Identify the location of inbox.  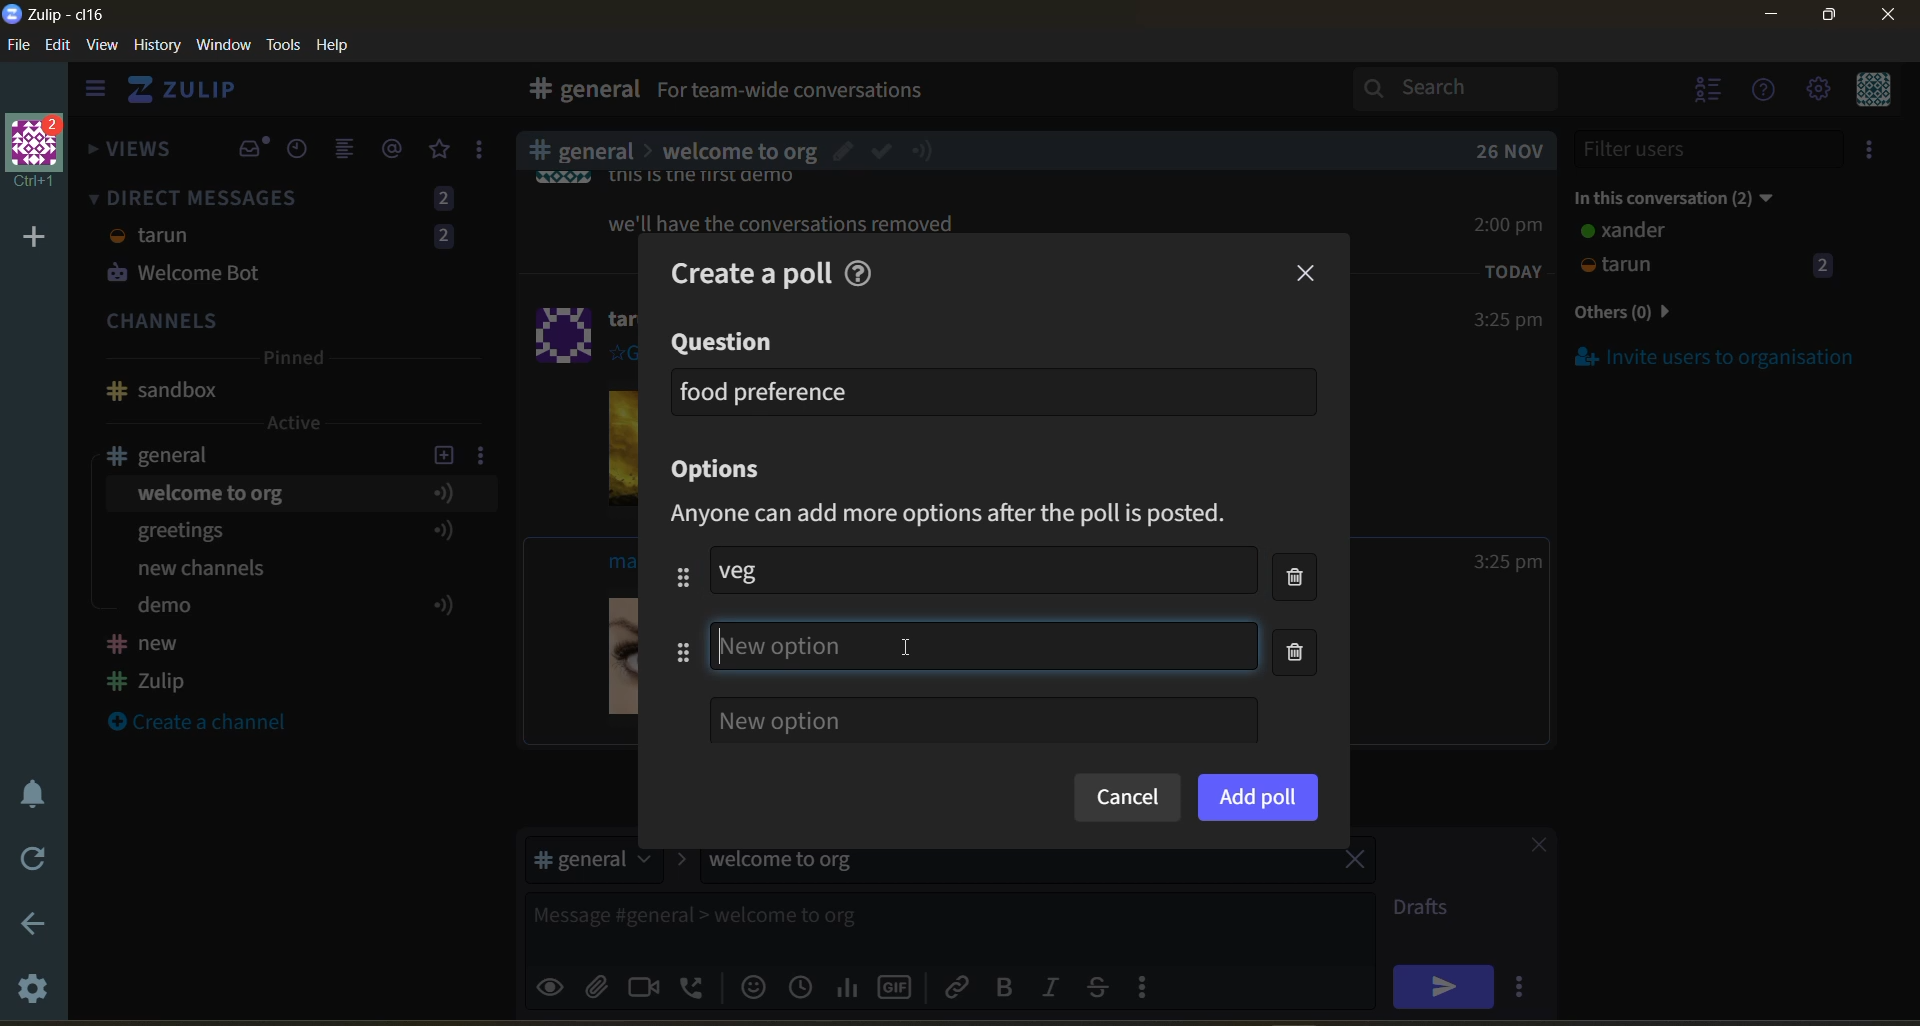
(579, 92).